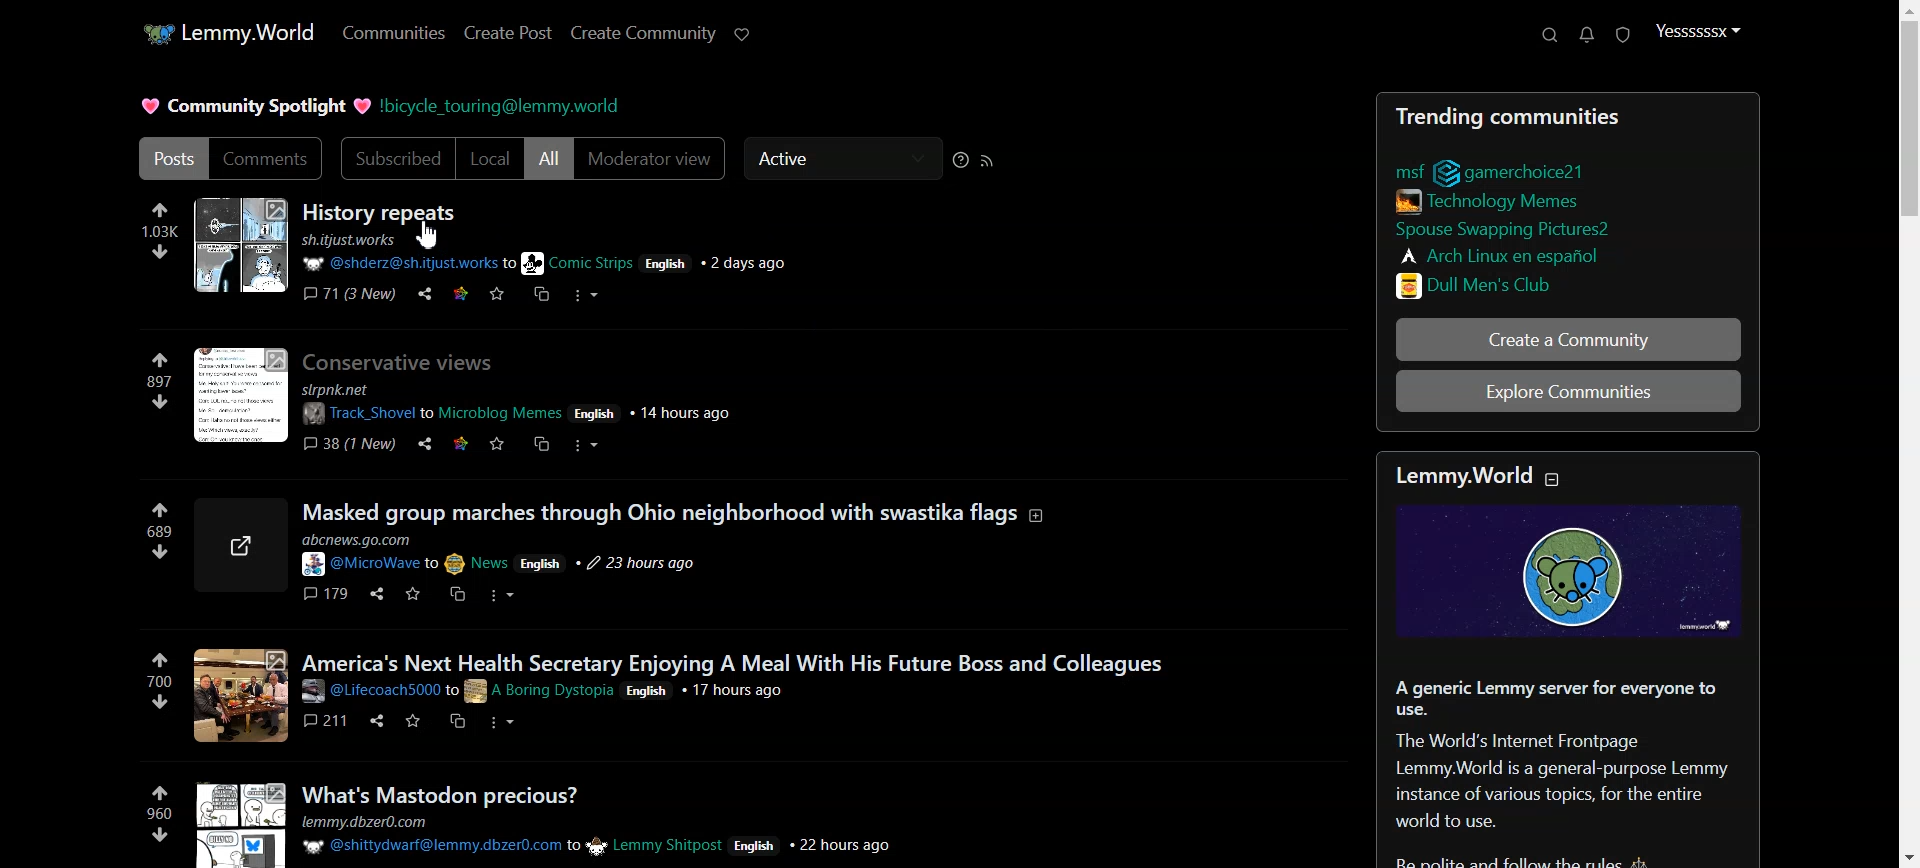  What do you see at coordinates (329, 593) in the screenshot?
I see `179` at bounding box center [329, 593].